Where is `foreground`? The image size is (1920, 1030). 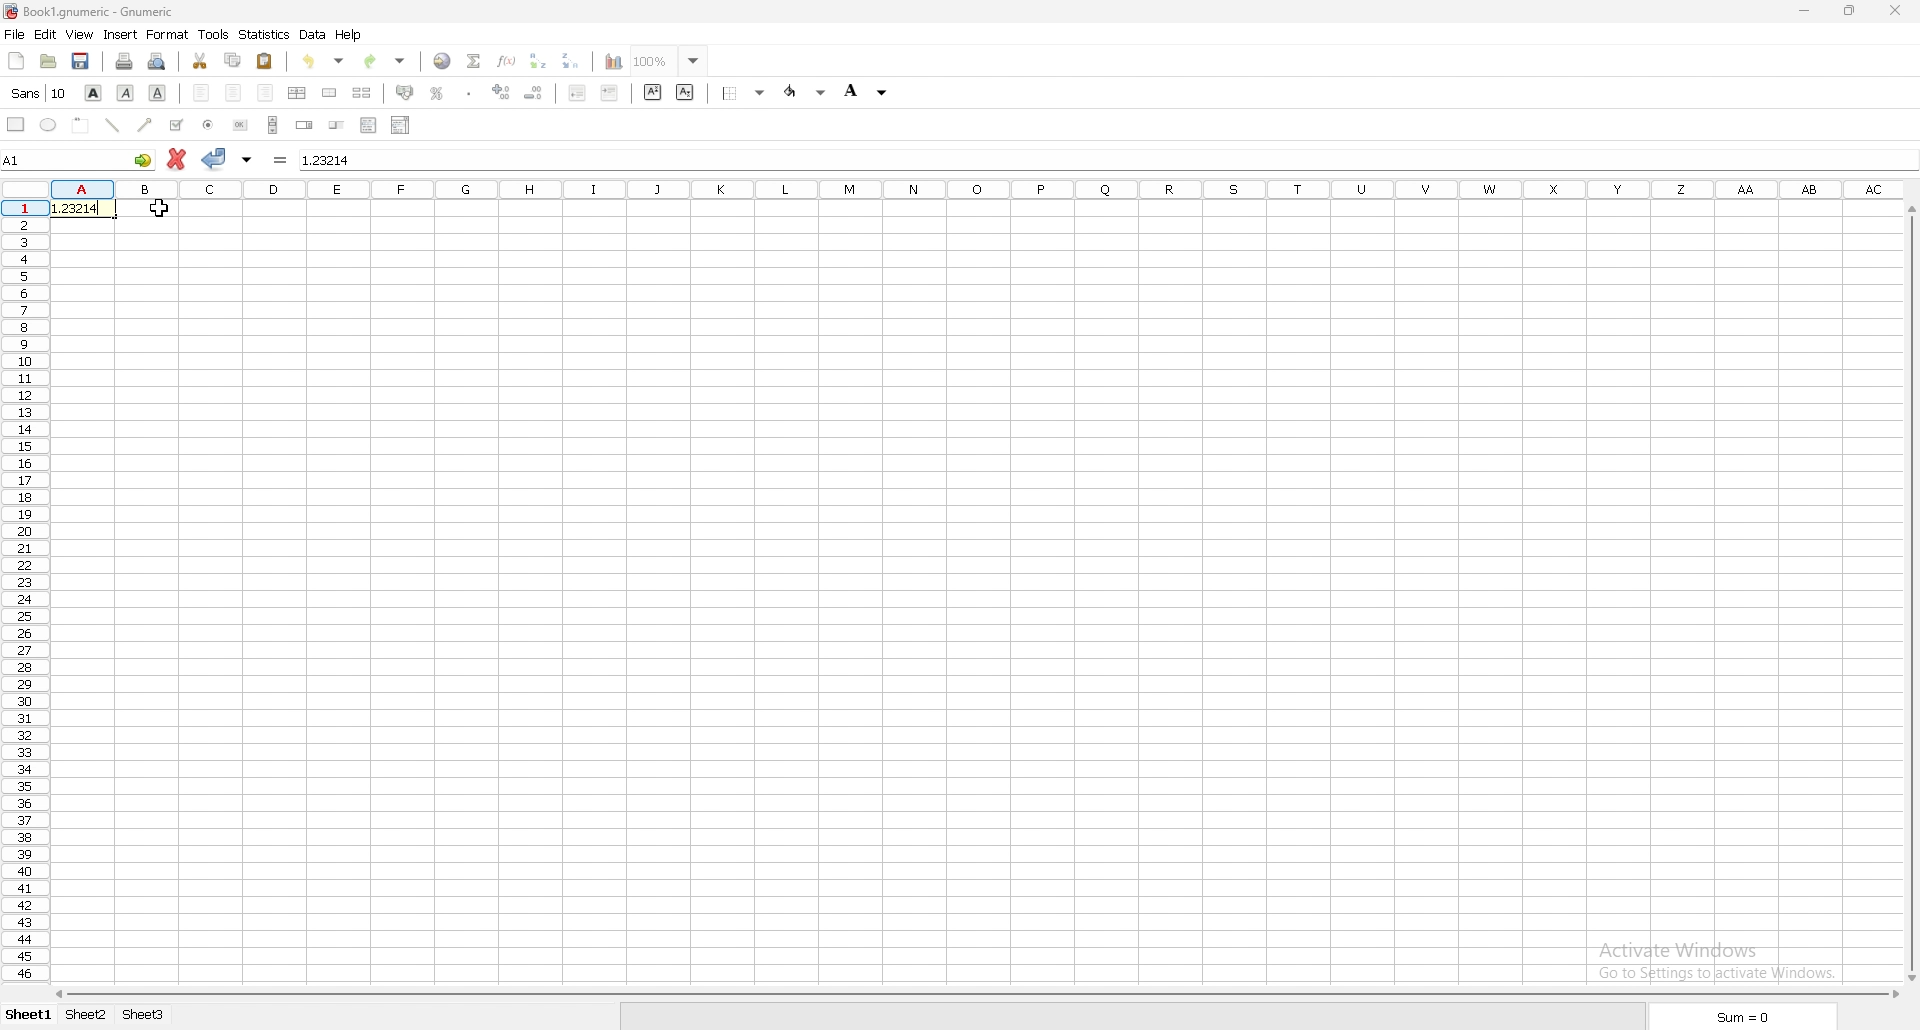 foreground is located at coordinates (805, 92).